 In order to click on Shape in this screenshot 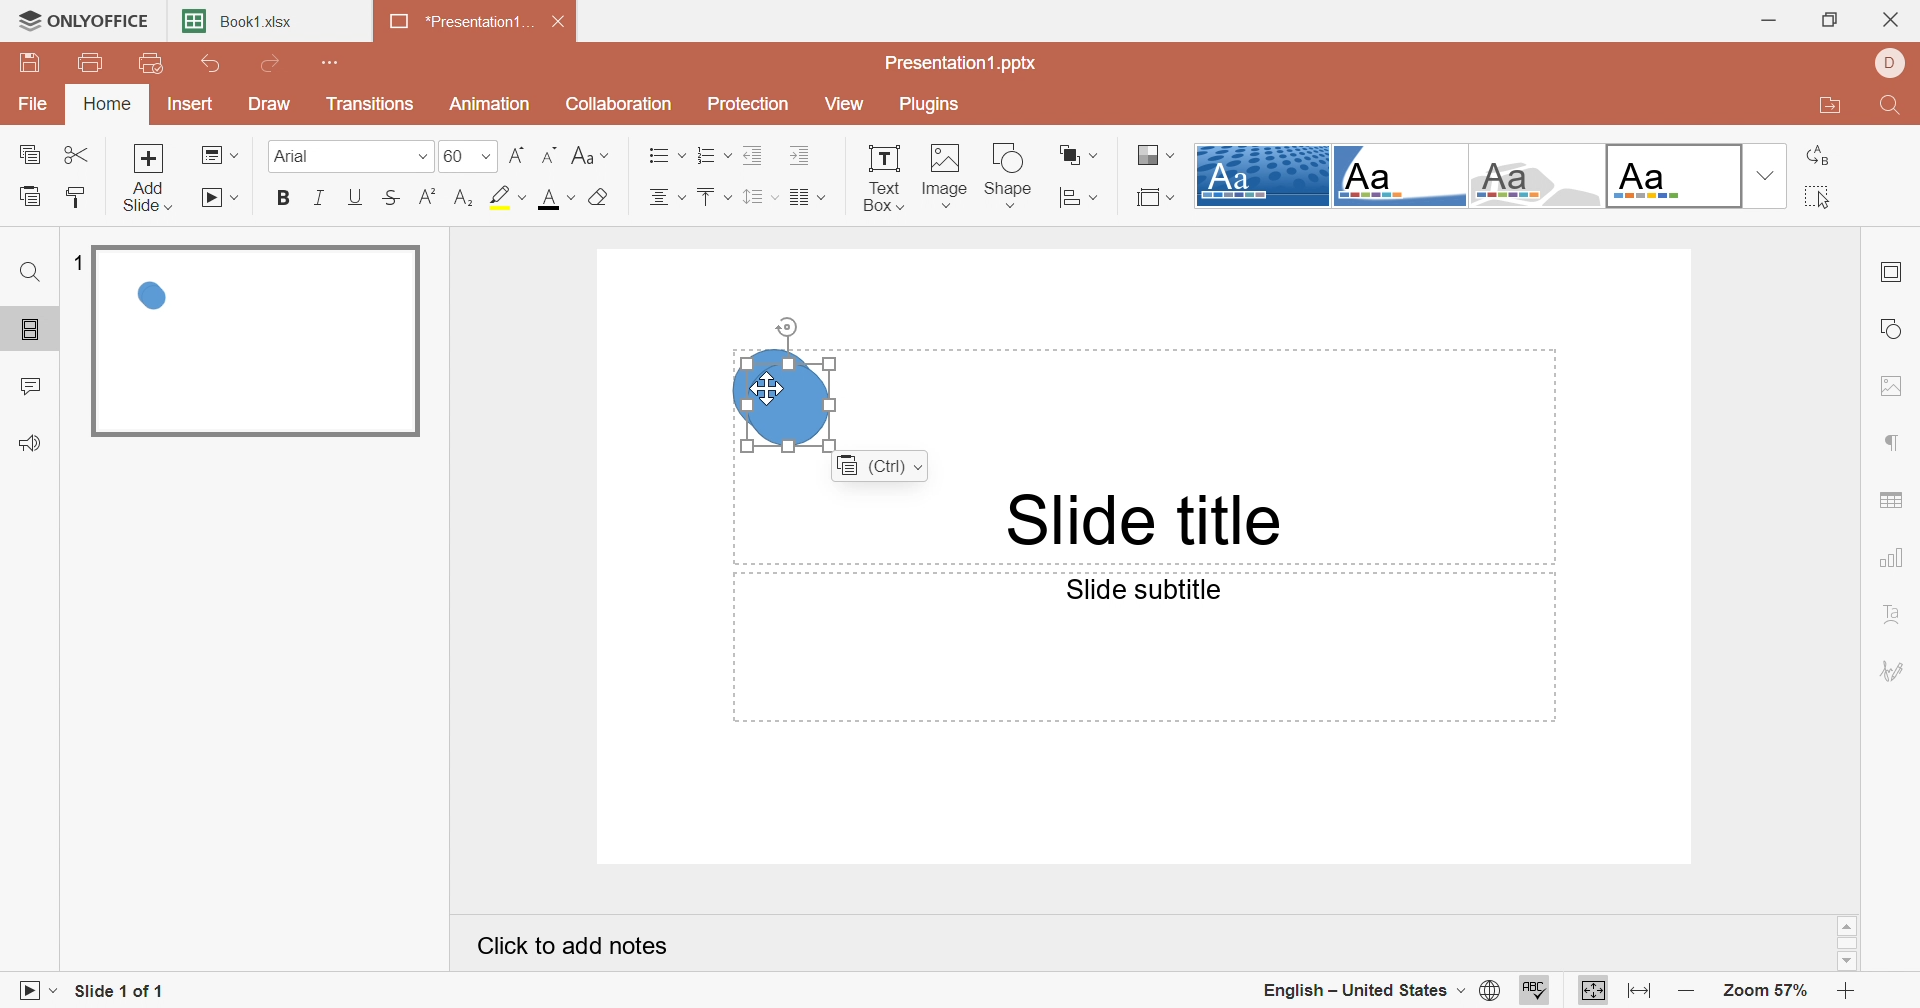, I will do `click(1009, 175)`.